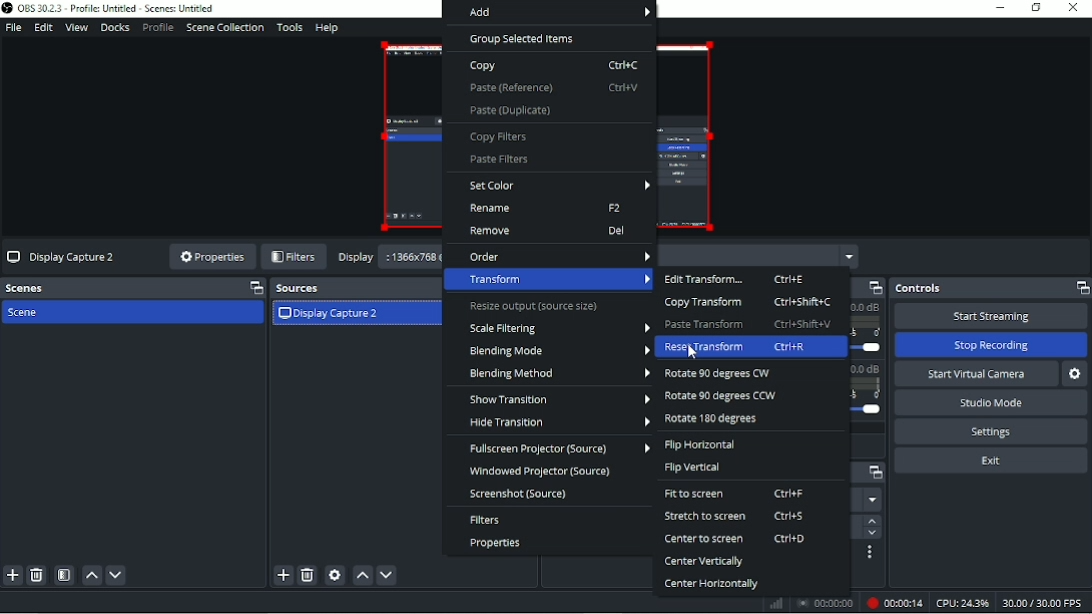 Image resolution: width=1092 pixels, height=614 pixels. I want to click on Transition properties, so click(870, 553).